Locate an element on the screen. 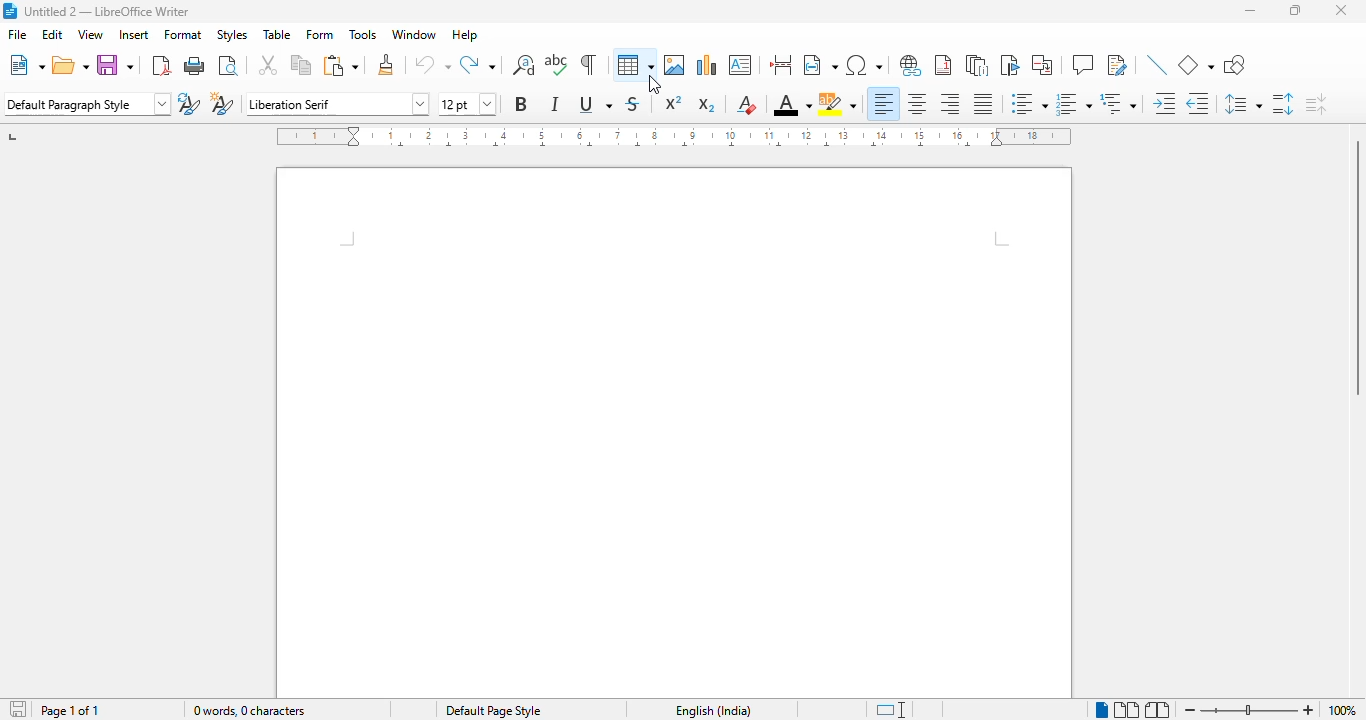 This screenshot has height=720, width=1366. zoom out is located at coordinates (1191, 710).